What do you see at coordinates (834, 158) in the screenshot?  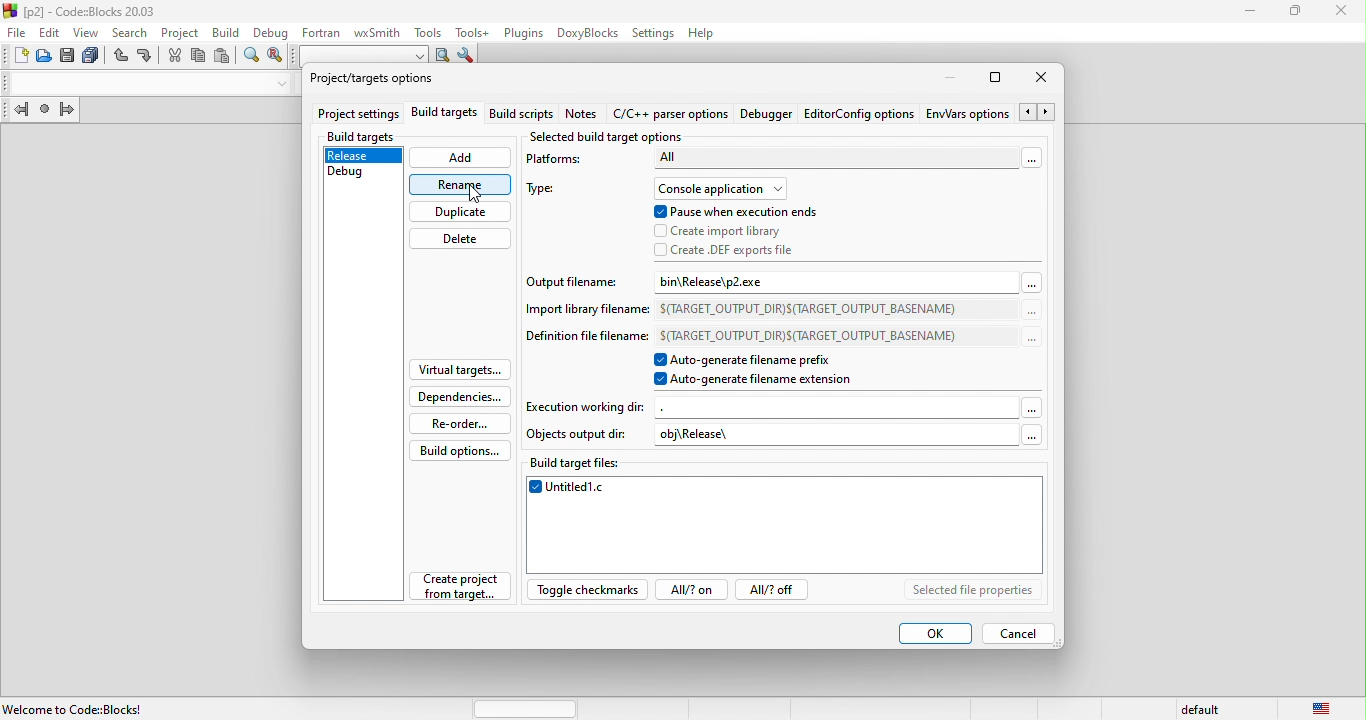 I see `ALL` at bounding box center [834, 158].